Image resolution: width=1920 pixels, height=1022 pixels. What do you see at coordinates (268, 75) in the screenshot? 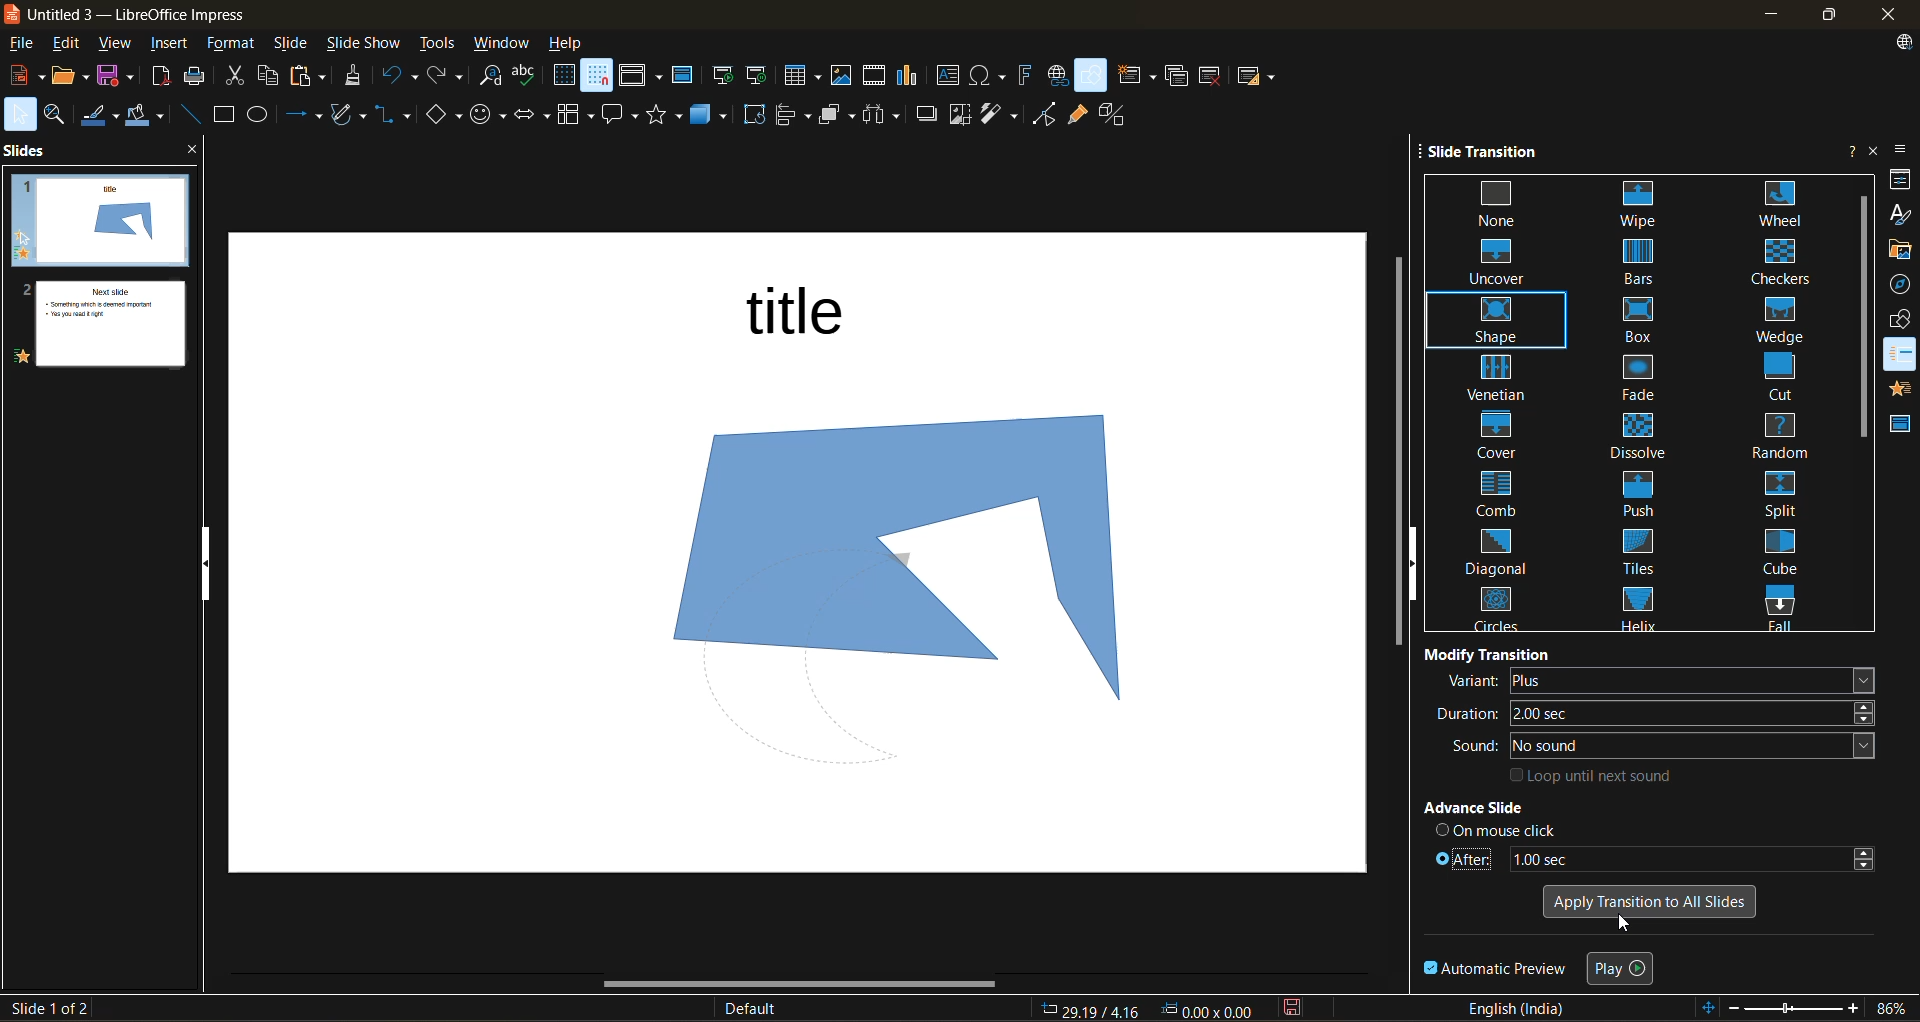
I see `copy` at bounding box center [268, 75].